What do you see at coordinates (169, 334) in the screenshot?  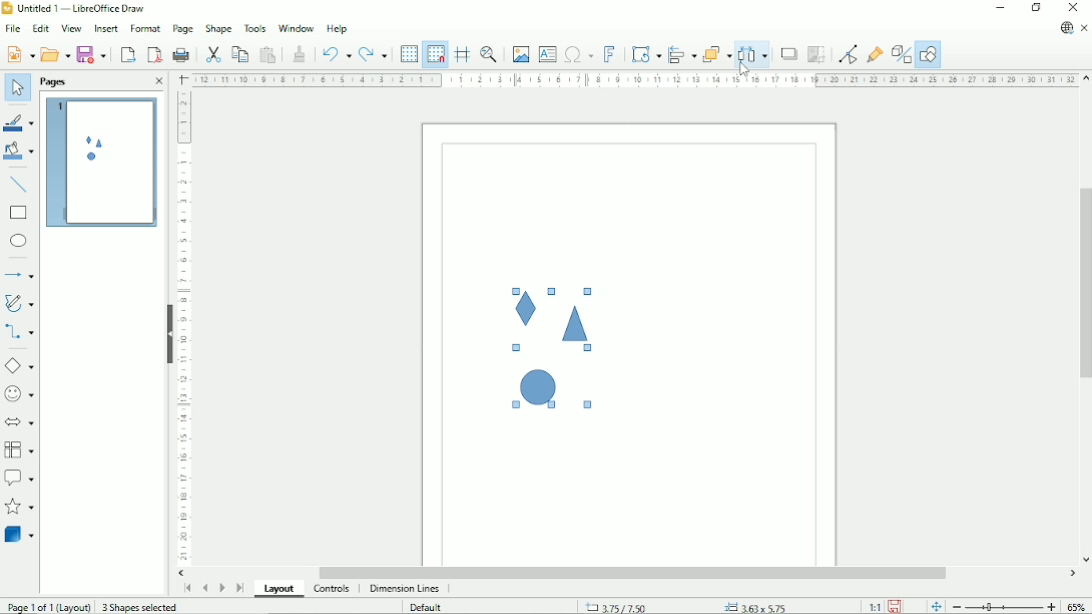 I see `Hide` at bounding box center [169, 334].